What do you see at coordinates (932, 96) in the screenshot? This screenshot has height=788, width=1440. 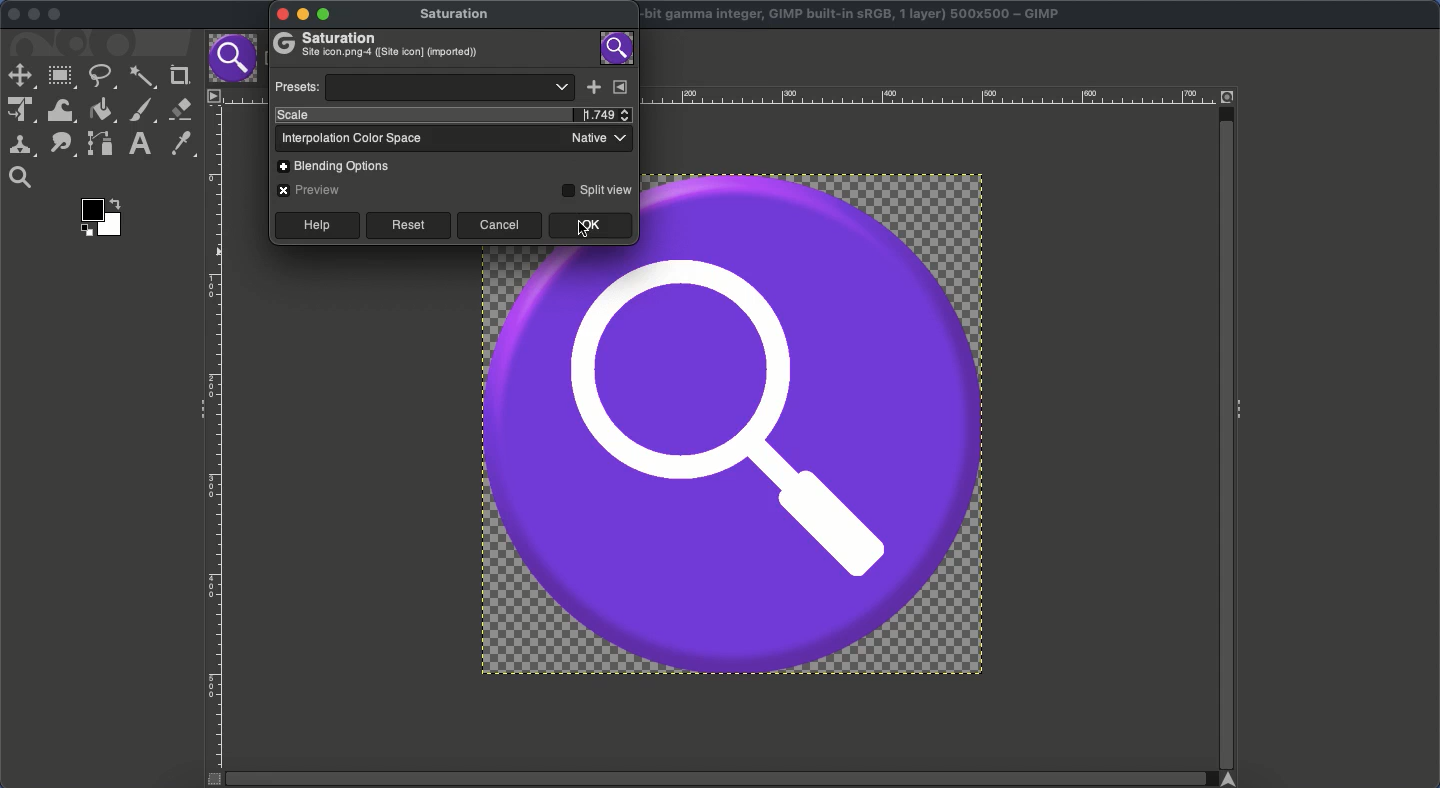 I see `Ruler` at bounding box center [932, 96].